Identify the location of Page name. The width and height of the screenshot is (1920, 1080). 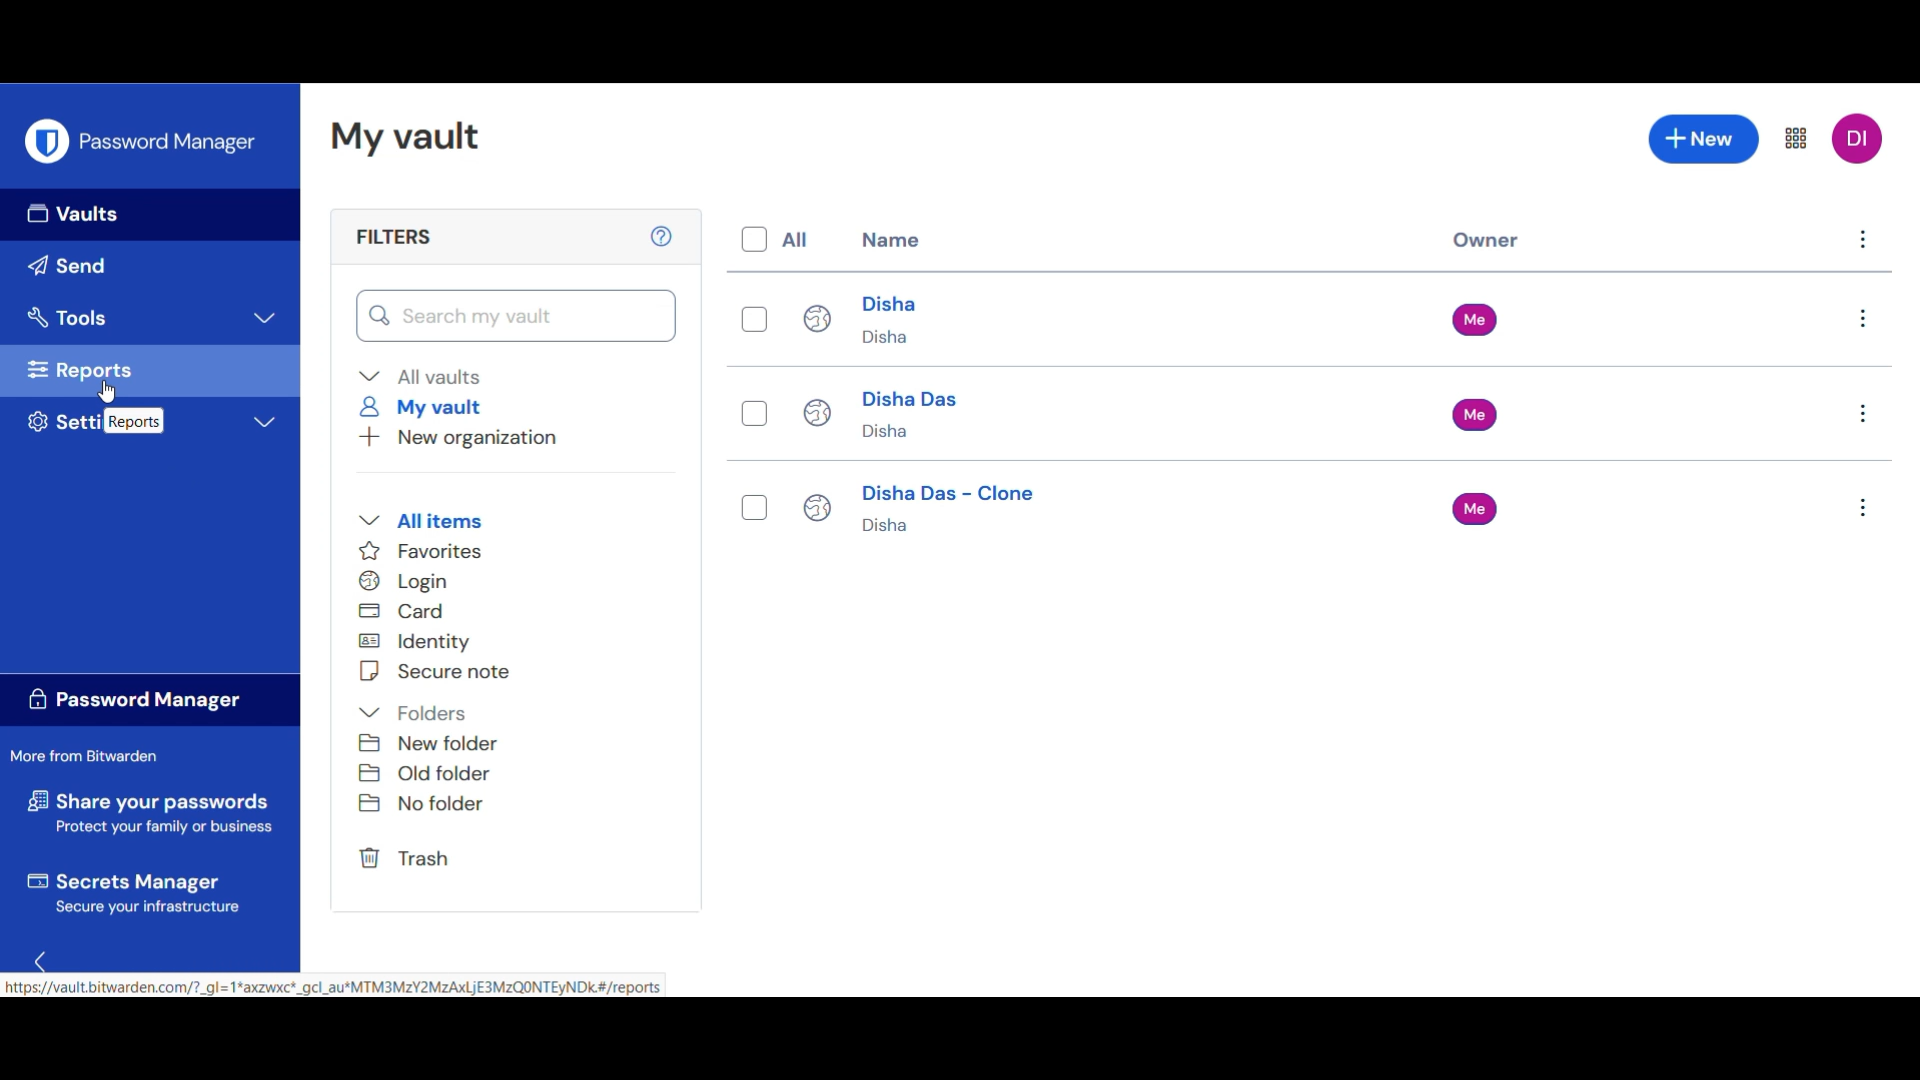
(409, 137).